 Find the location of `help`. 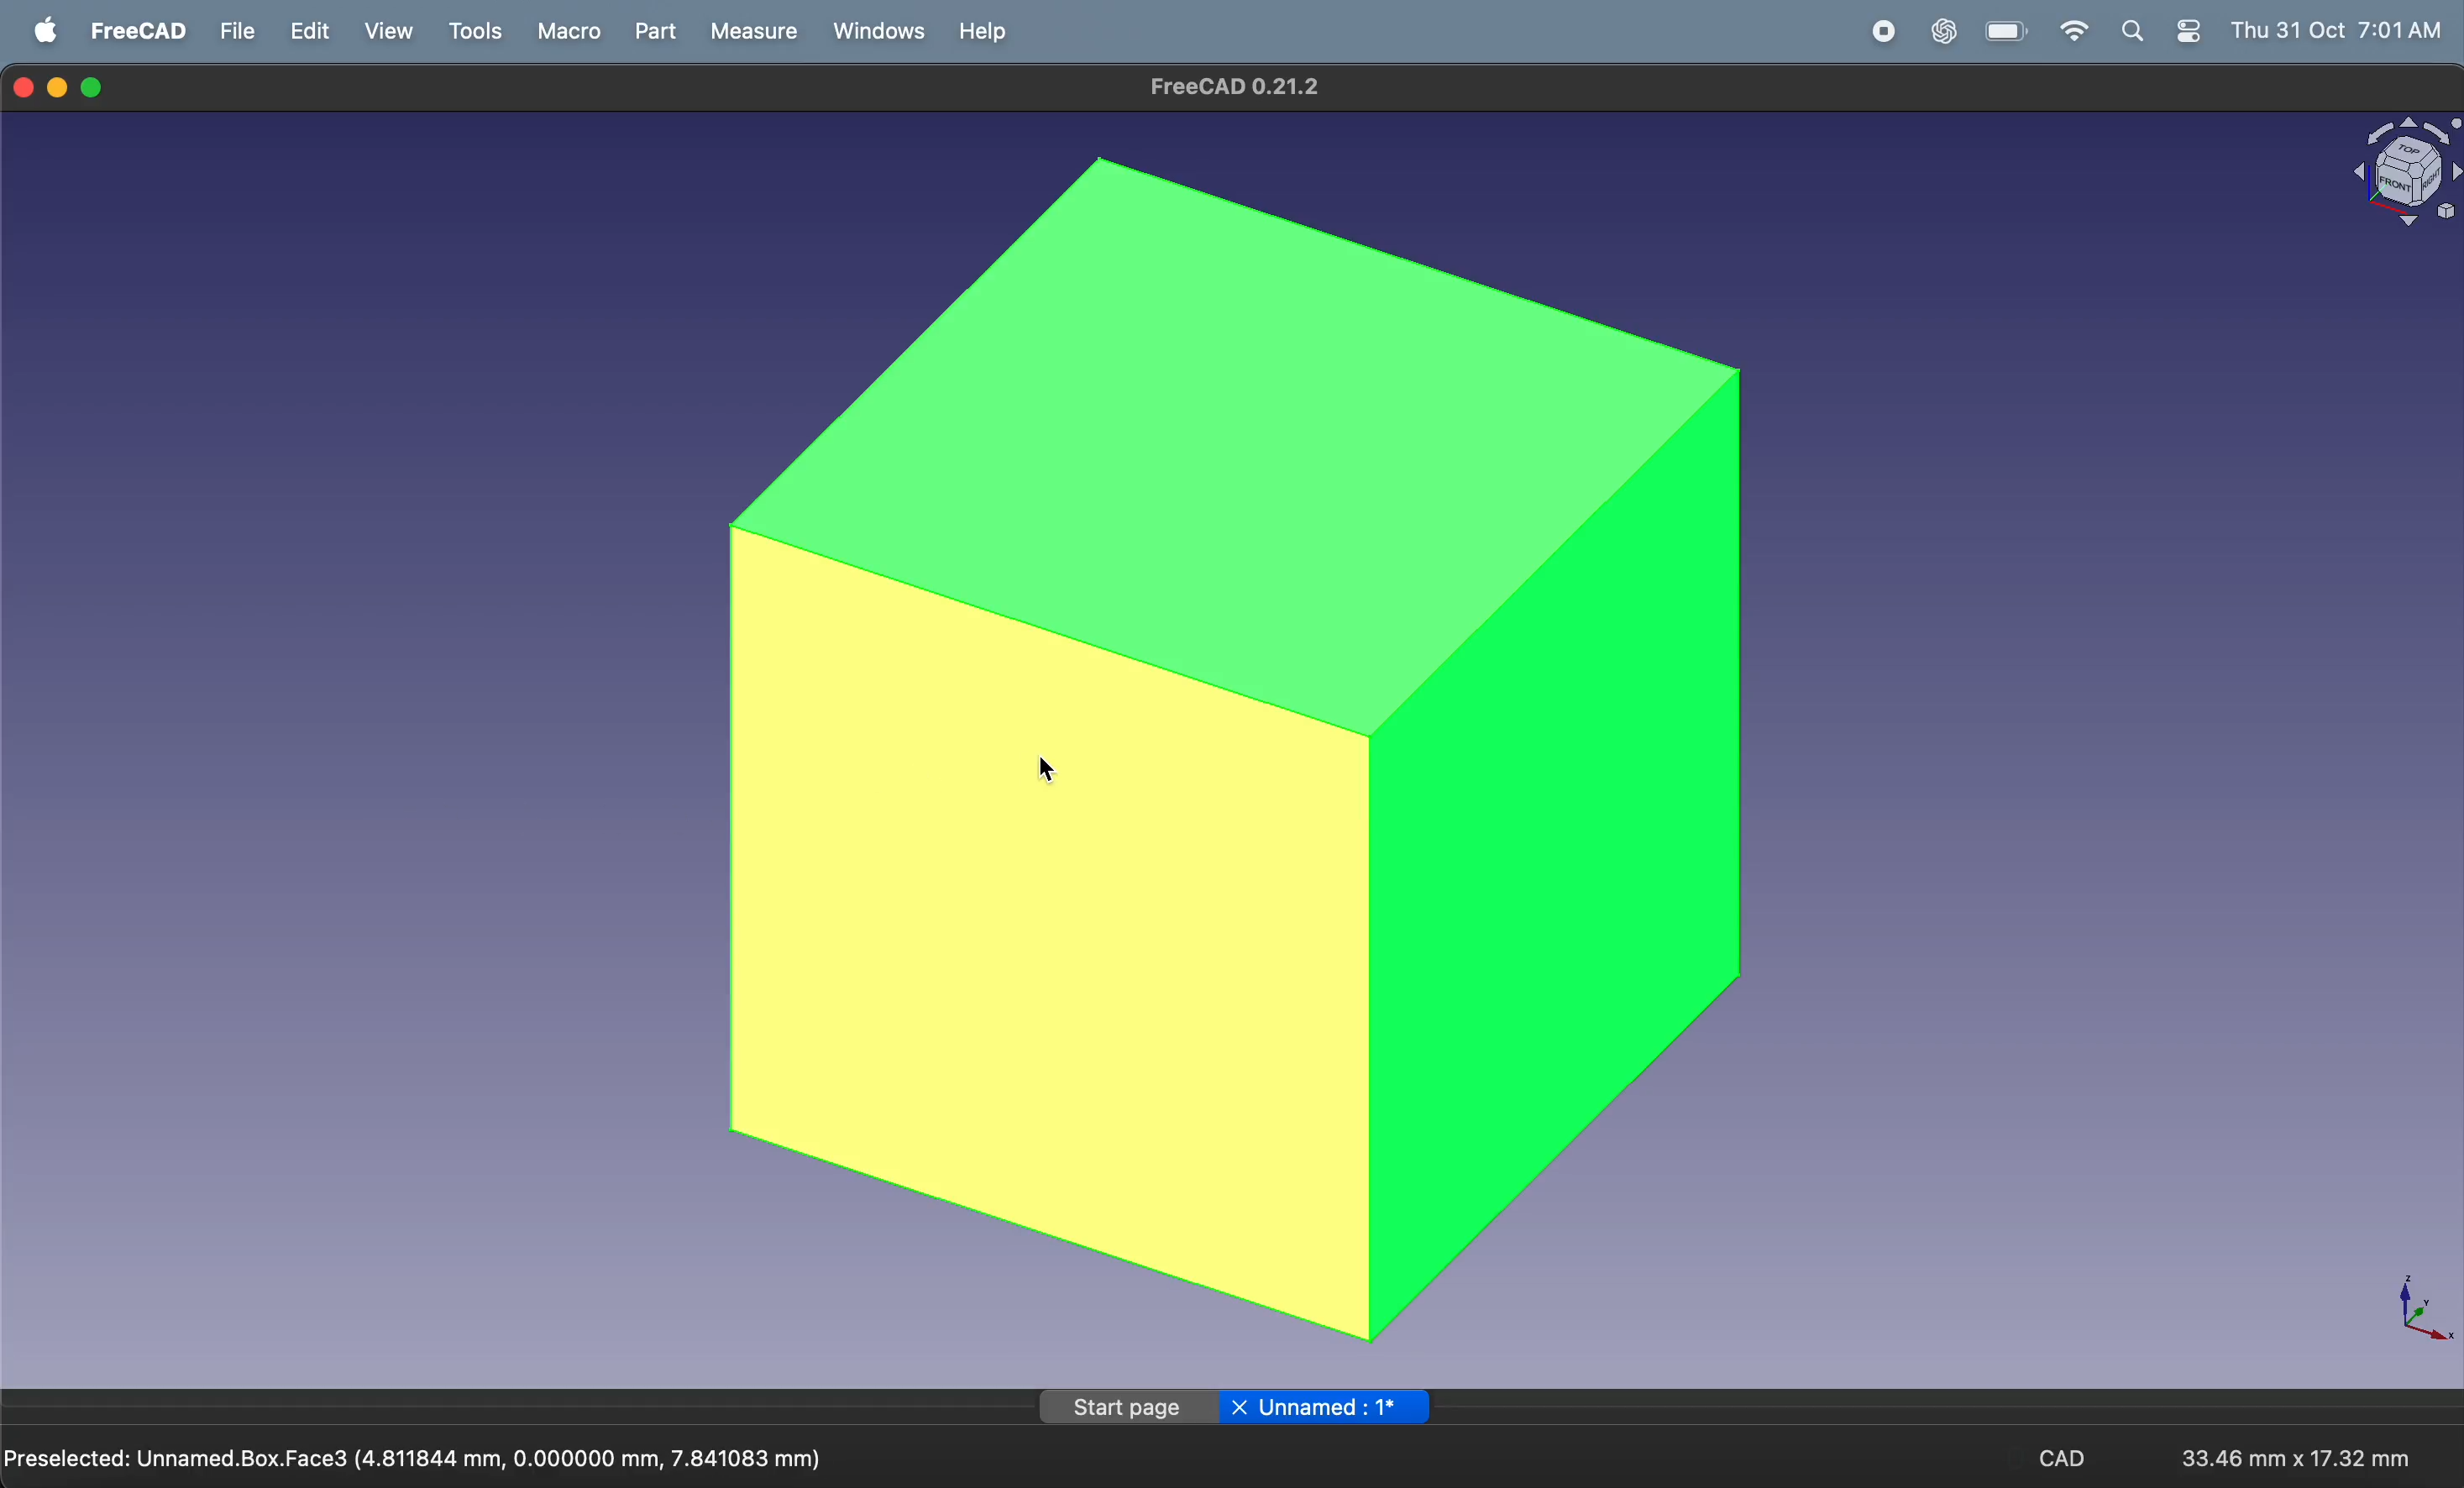

help is located at coordinates (982, 30).